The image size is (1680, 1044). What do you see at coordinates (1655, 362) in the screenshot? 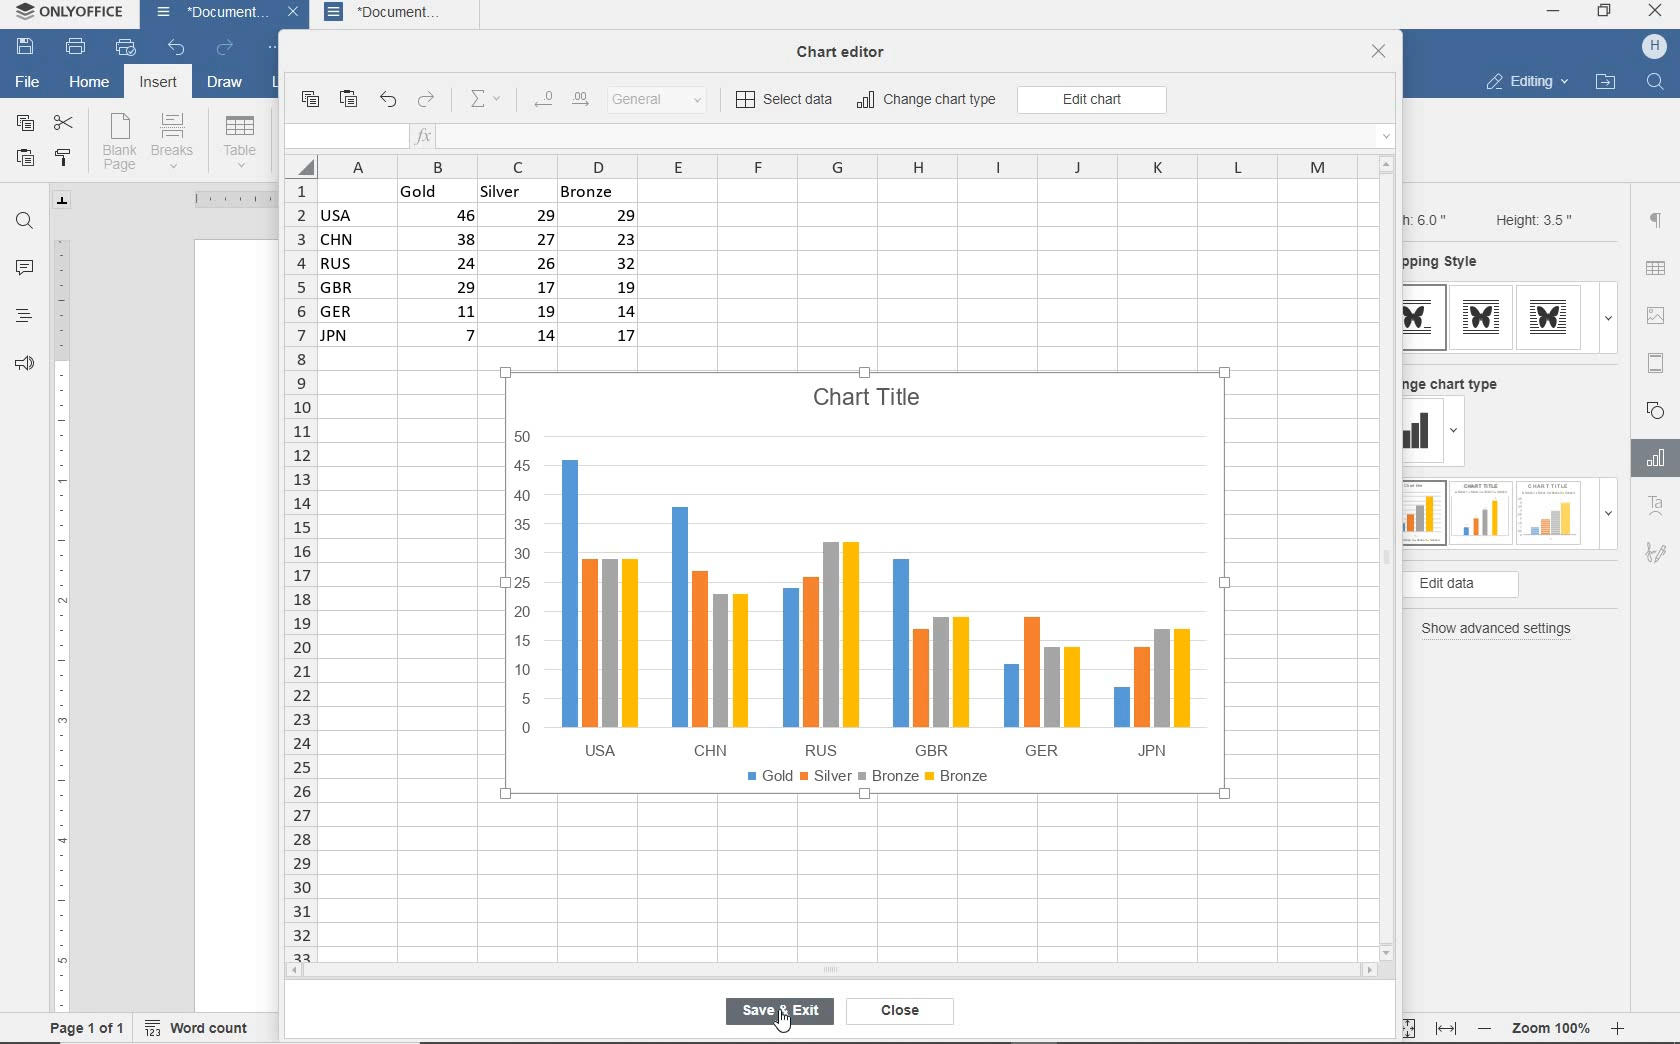
I see `header & footer` at bounding box center [1655, 362].